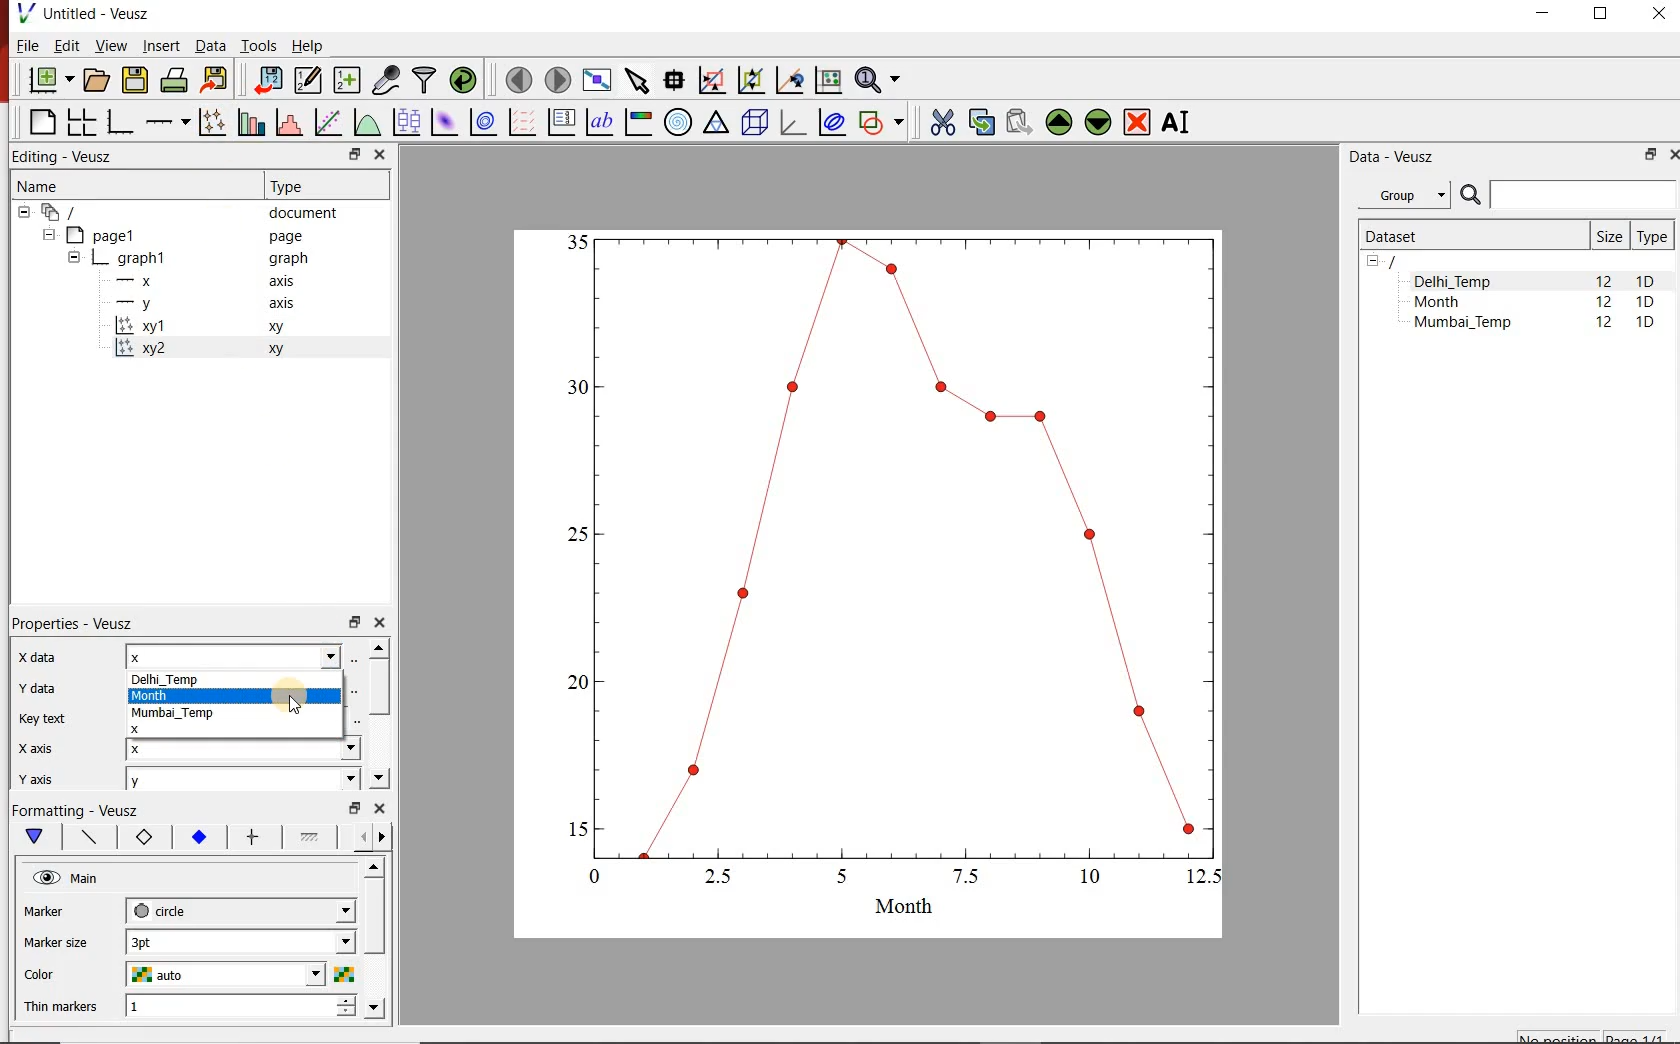 The image size is (1680, 1044). What do you see at coordinates (134, 81) in the screenshot?
I see `save the document` at bounding box center [134, 81].